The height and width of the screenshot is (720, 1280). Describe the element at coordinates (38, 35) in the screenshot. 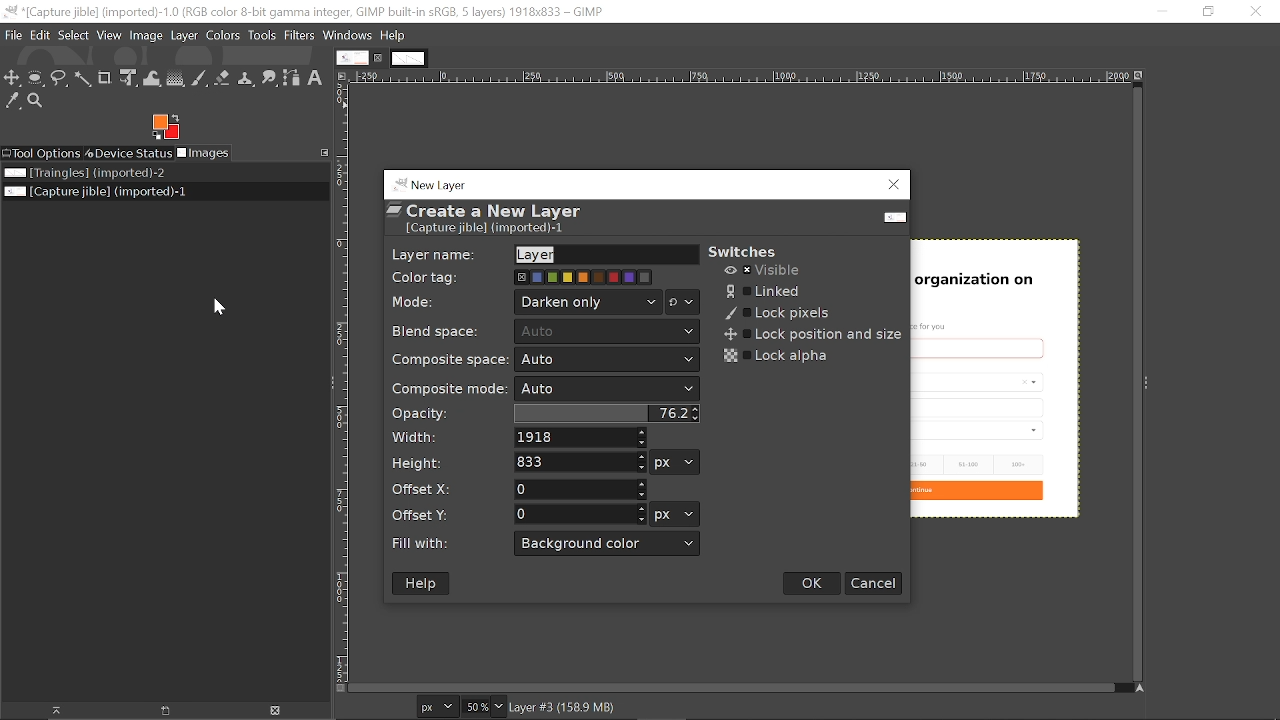

I see `Edit` at that location.